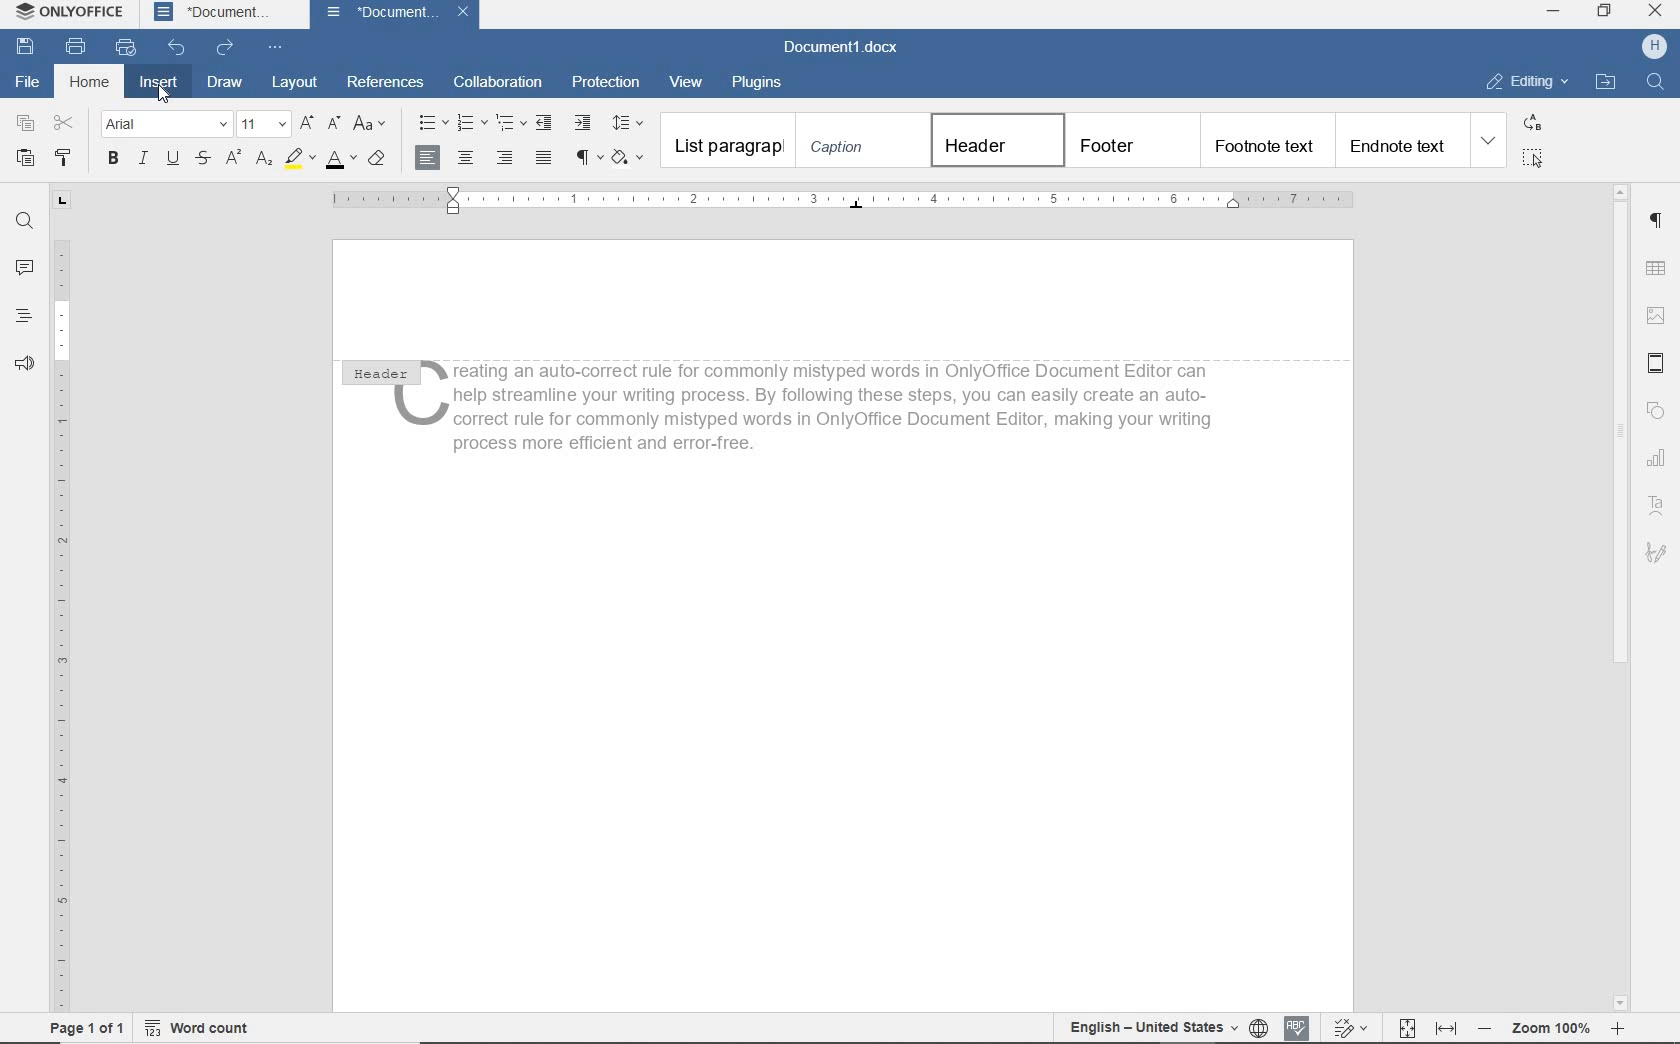  What do you see at coordinates (205, 159) in the screenshot?
I see `STRIKETHROUGH` at bounding box center [205, 159].